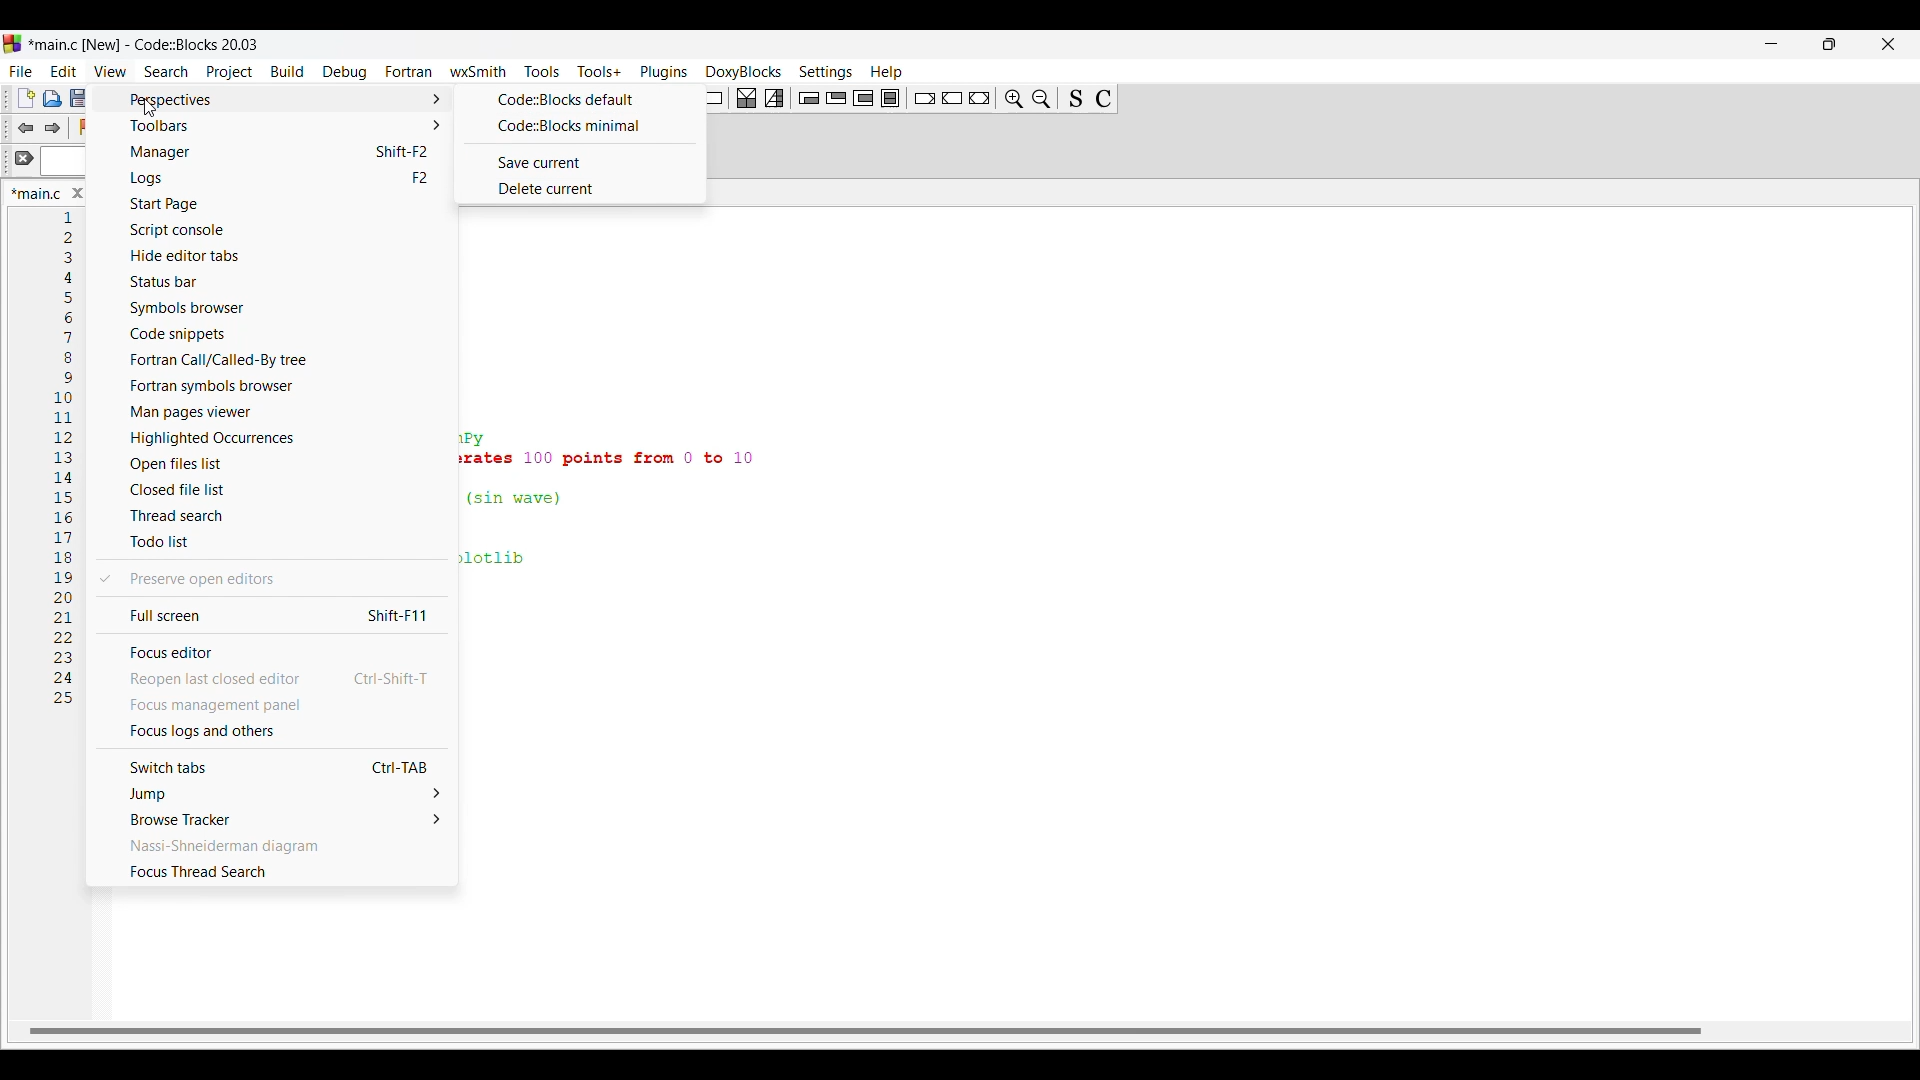 Image resolution: width=1920 pixels, height=1080 pixels. What do you see at coordinates (577, 126) in the screenshot?
I see `Minimal view` at bounding box center [577, 126].